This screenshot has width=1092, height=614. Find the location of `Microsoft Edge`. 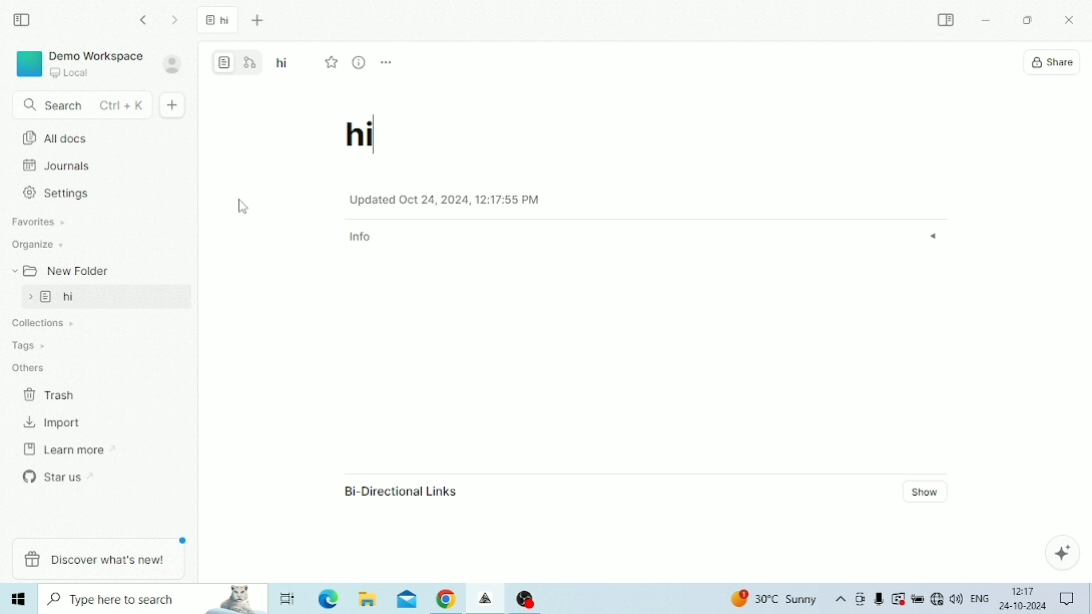

Microsoft Edge is located at coordinates (330, 599).